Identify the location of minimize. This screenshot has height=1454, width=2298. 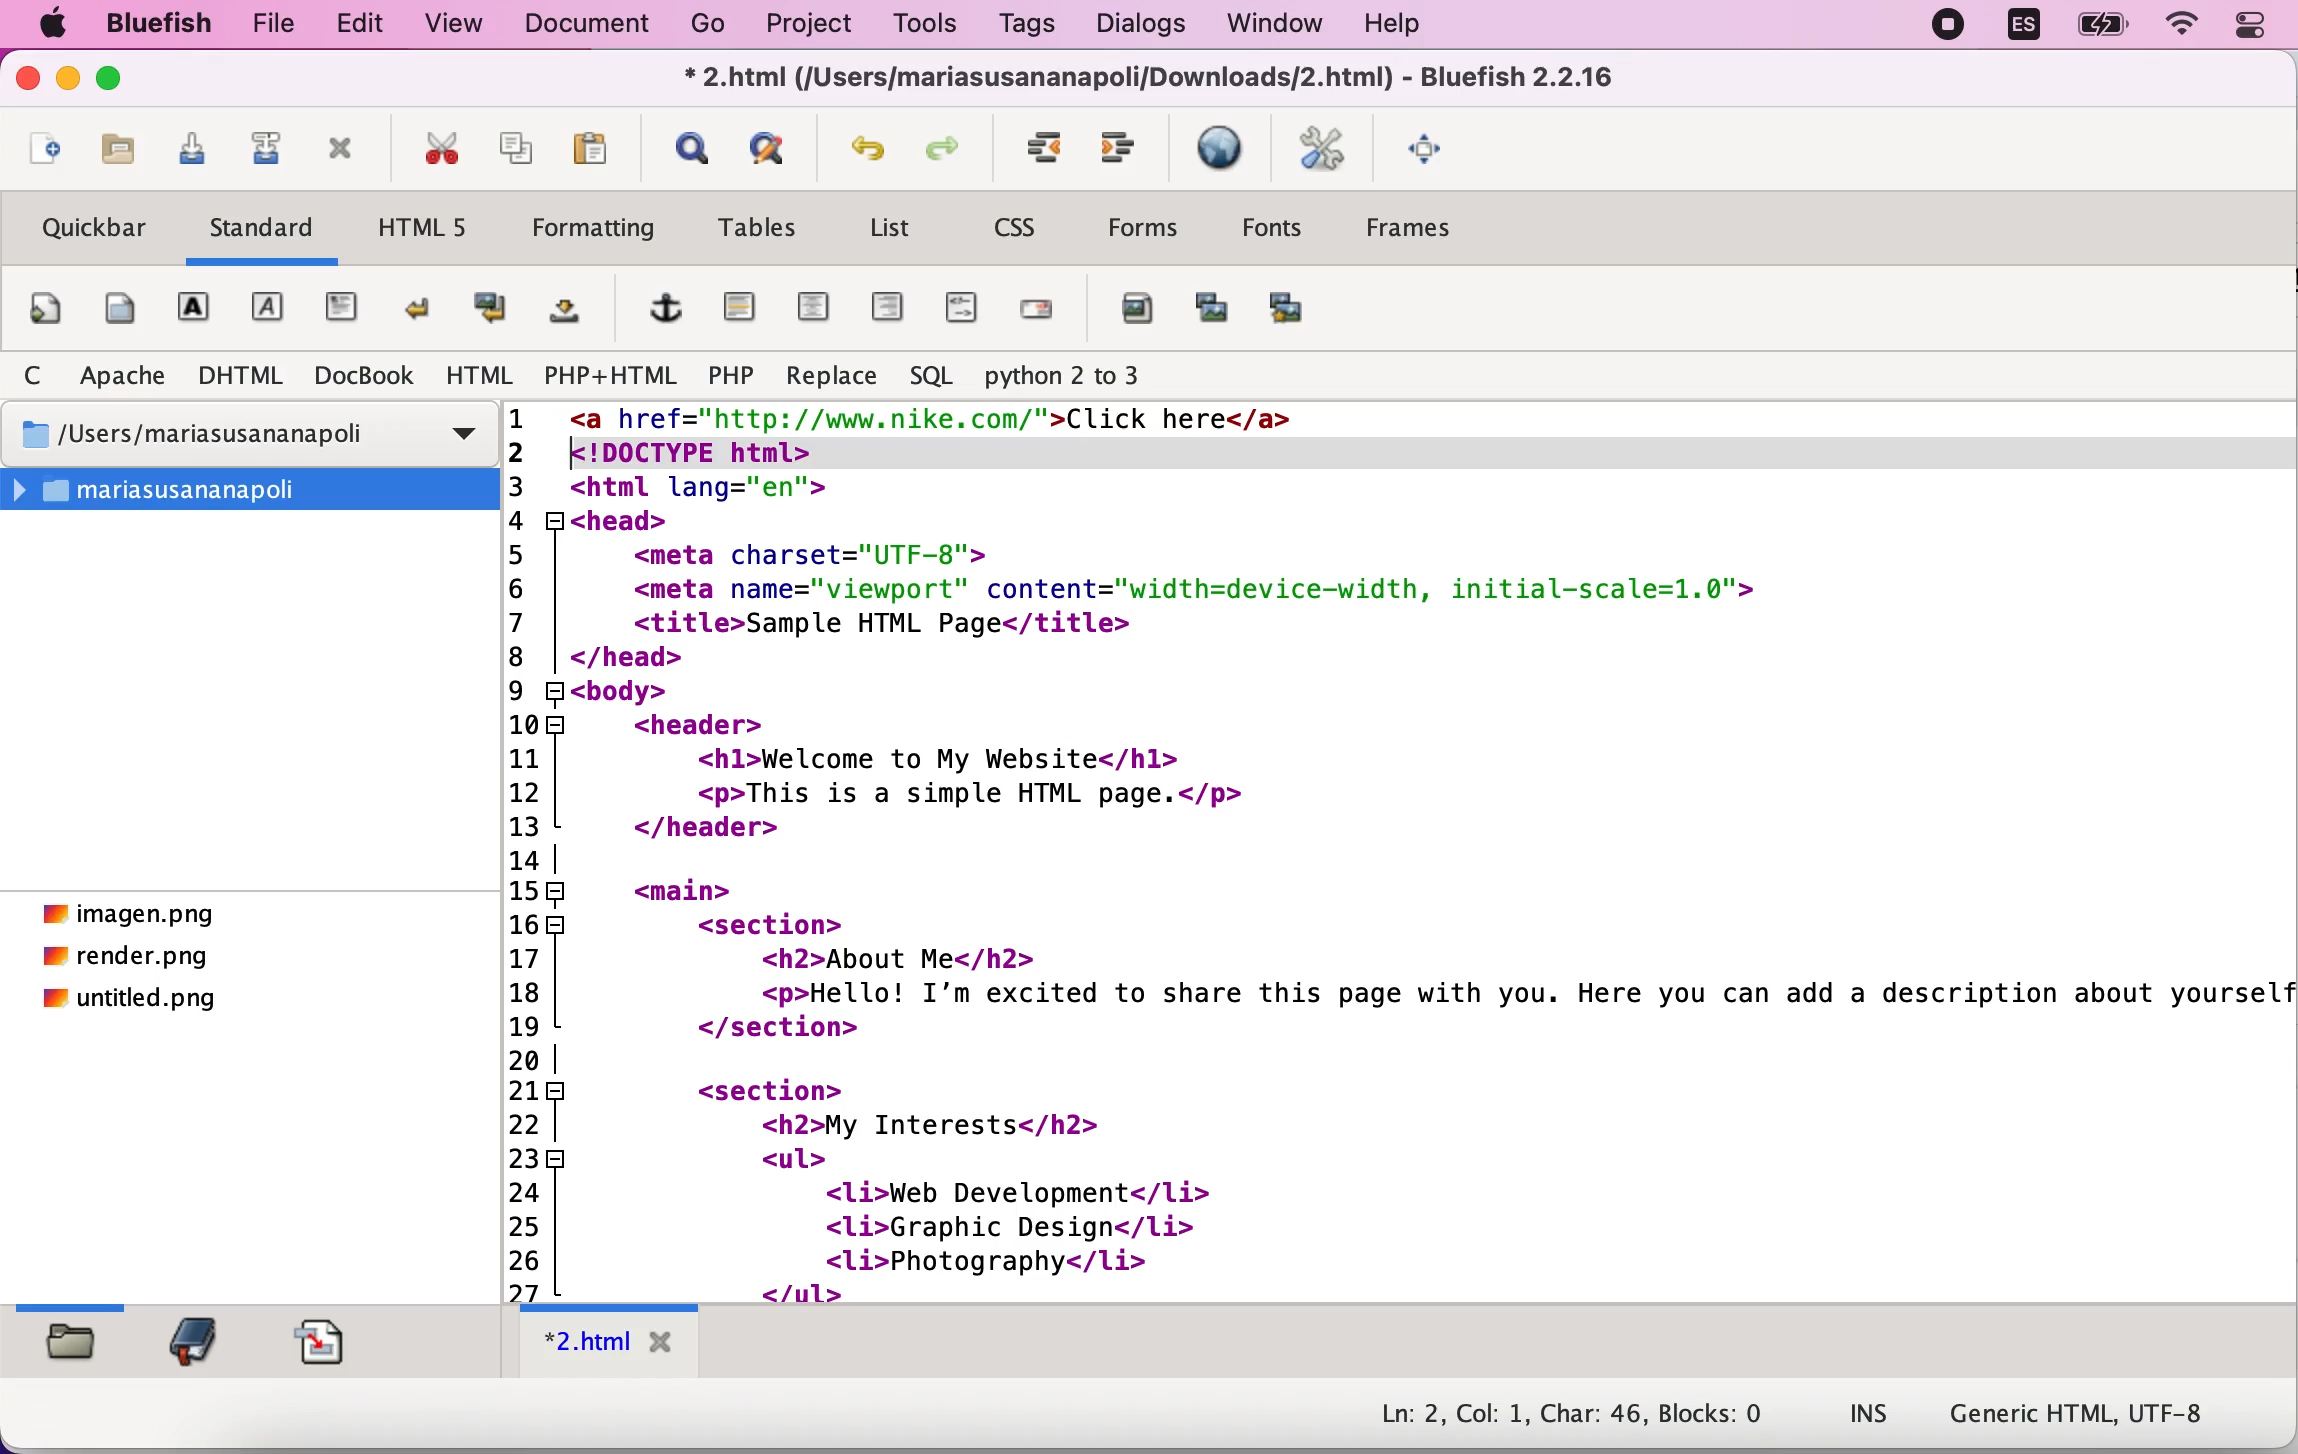
(68, 81).